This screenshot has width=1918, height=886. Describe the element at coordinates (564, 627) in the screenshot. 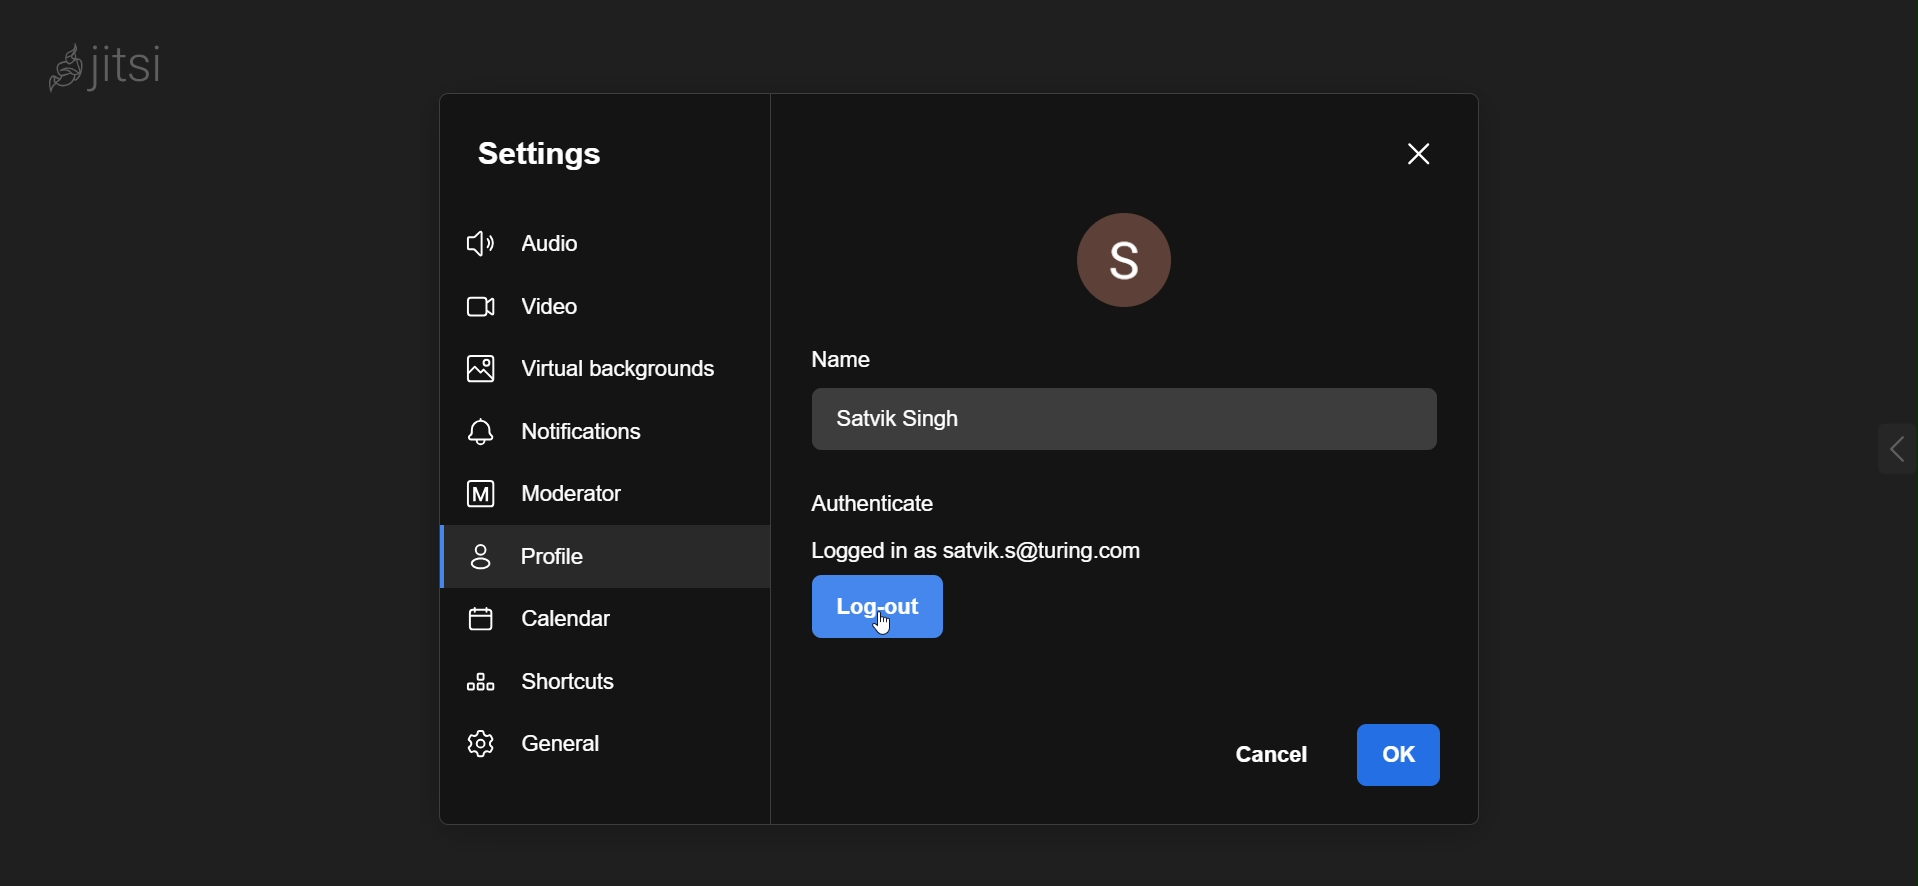

I see `calendar` at that location.